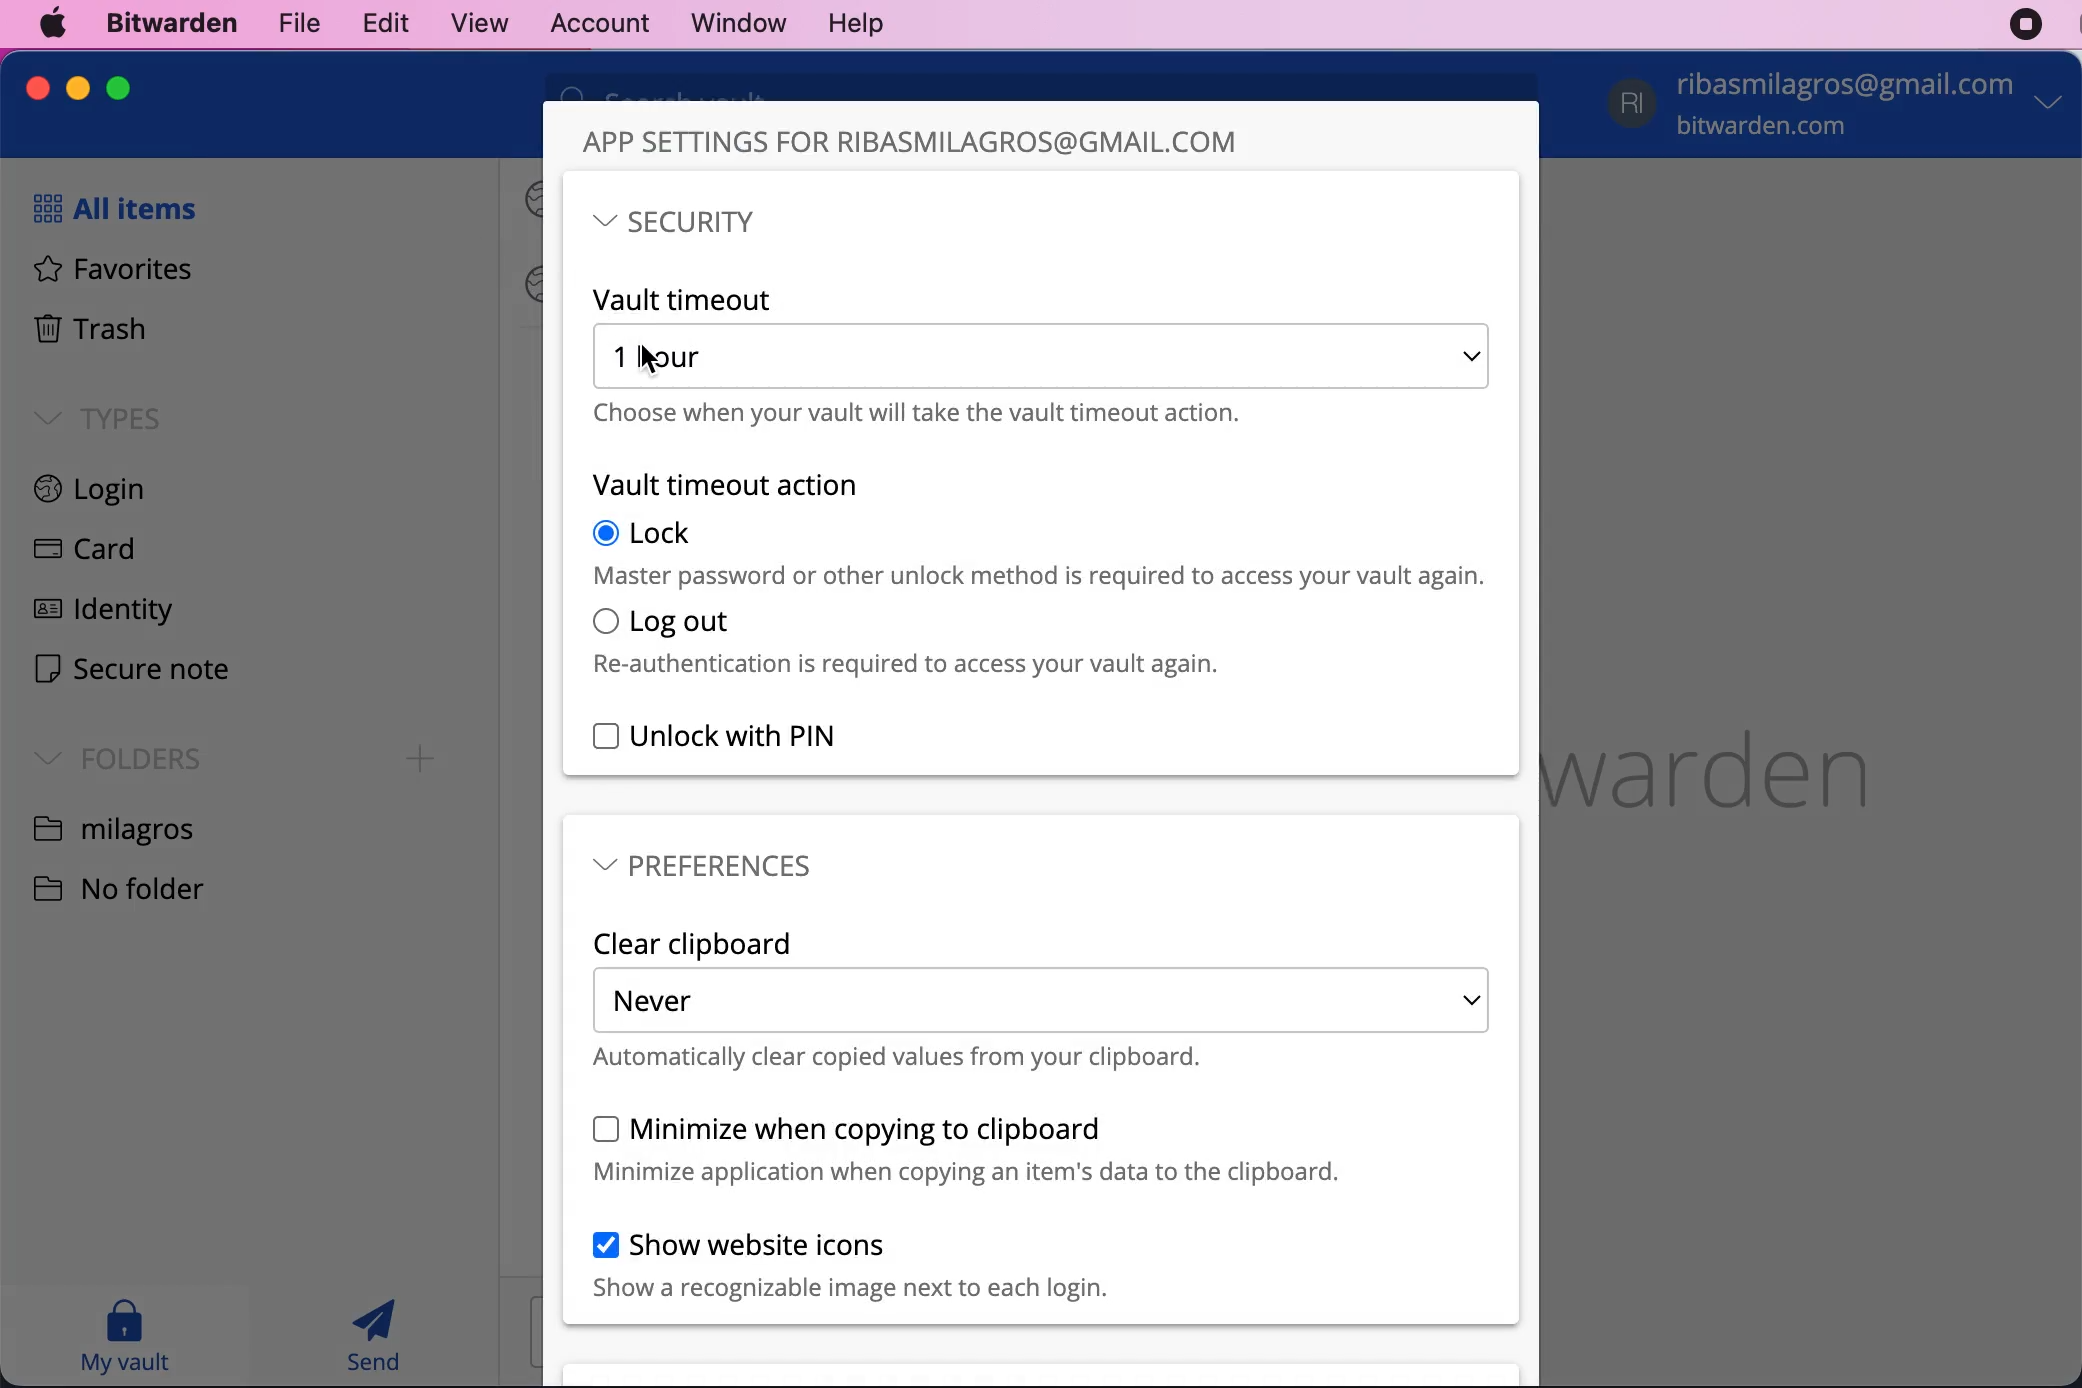 The image size is (2082, 1388). Describe the element at coordinates (1744, 760) in the screenshot. I see `bitwarden logo` at that location.